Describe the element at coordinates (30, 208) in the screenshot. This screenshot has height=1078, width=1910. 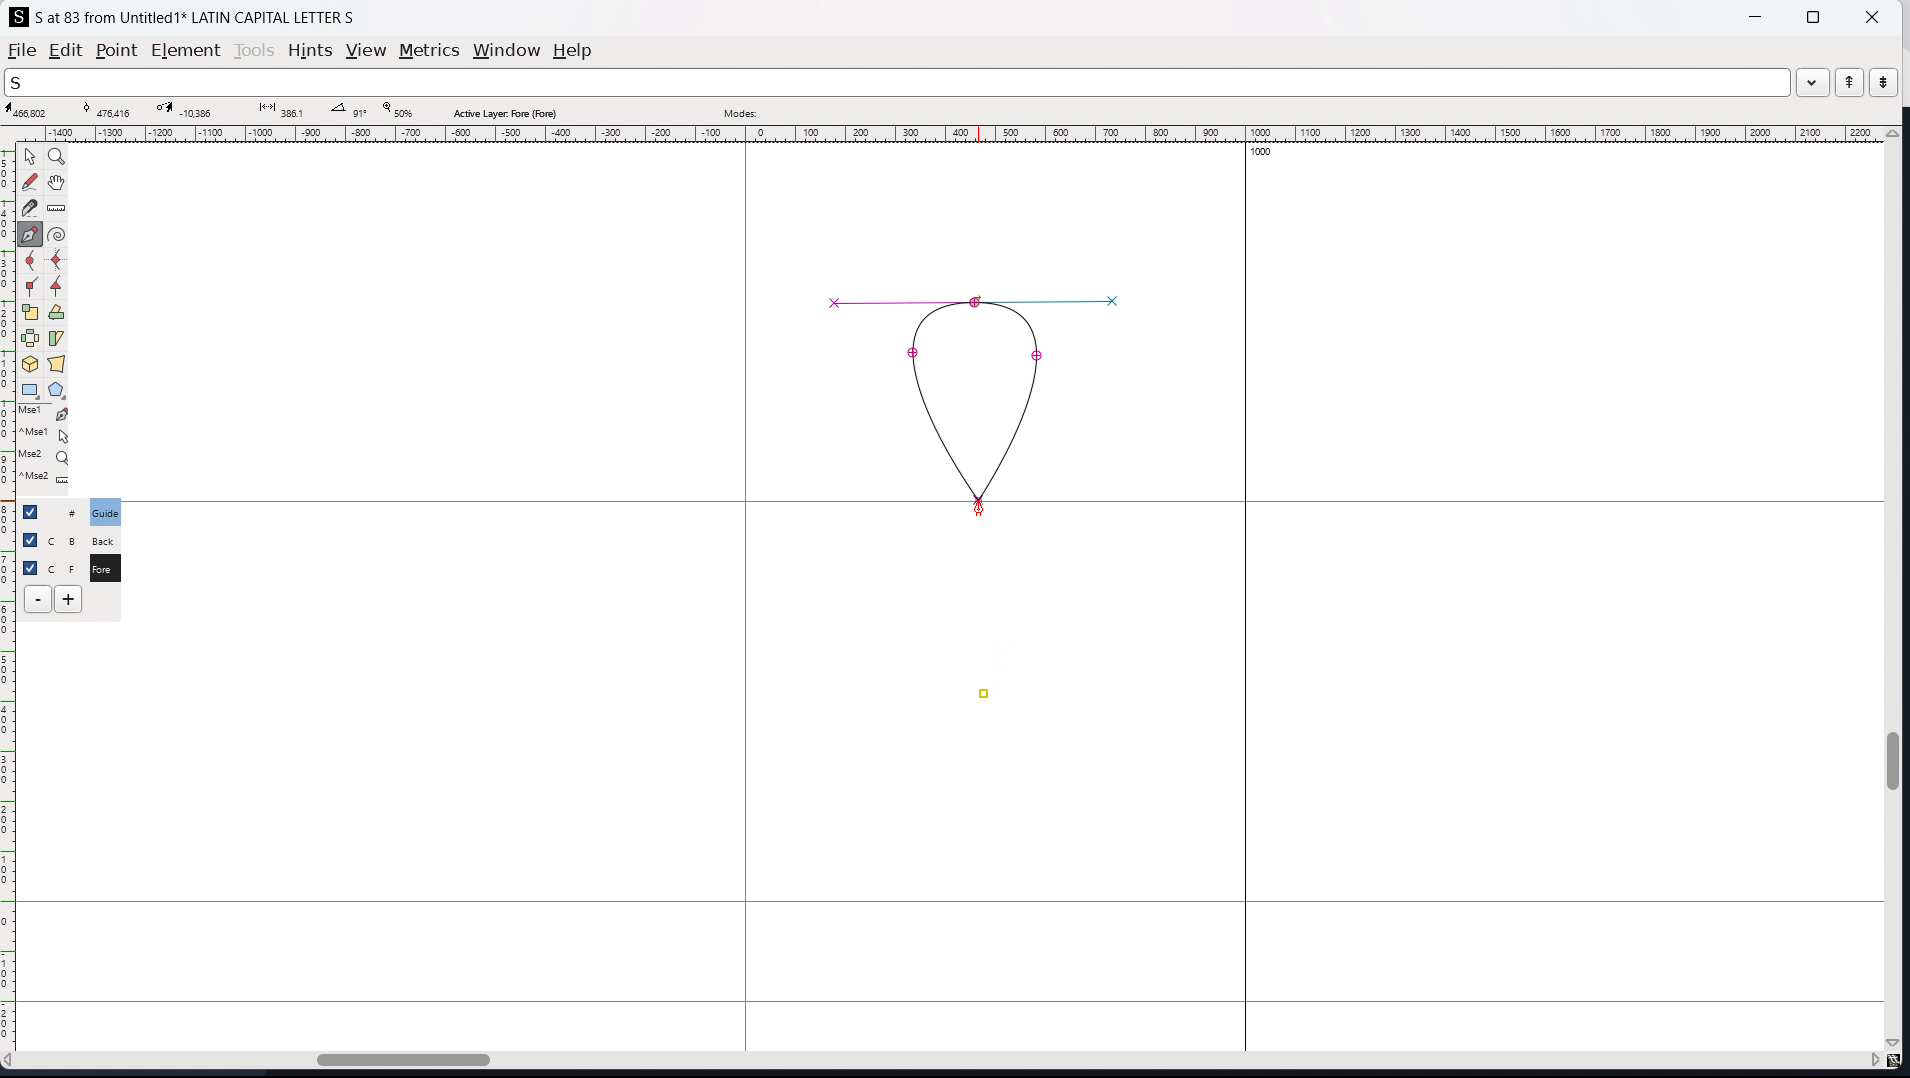
I see `cut splines in two` at that location.